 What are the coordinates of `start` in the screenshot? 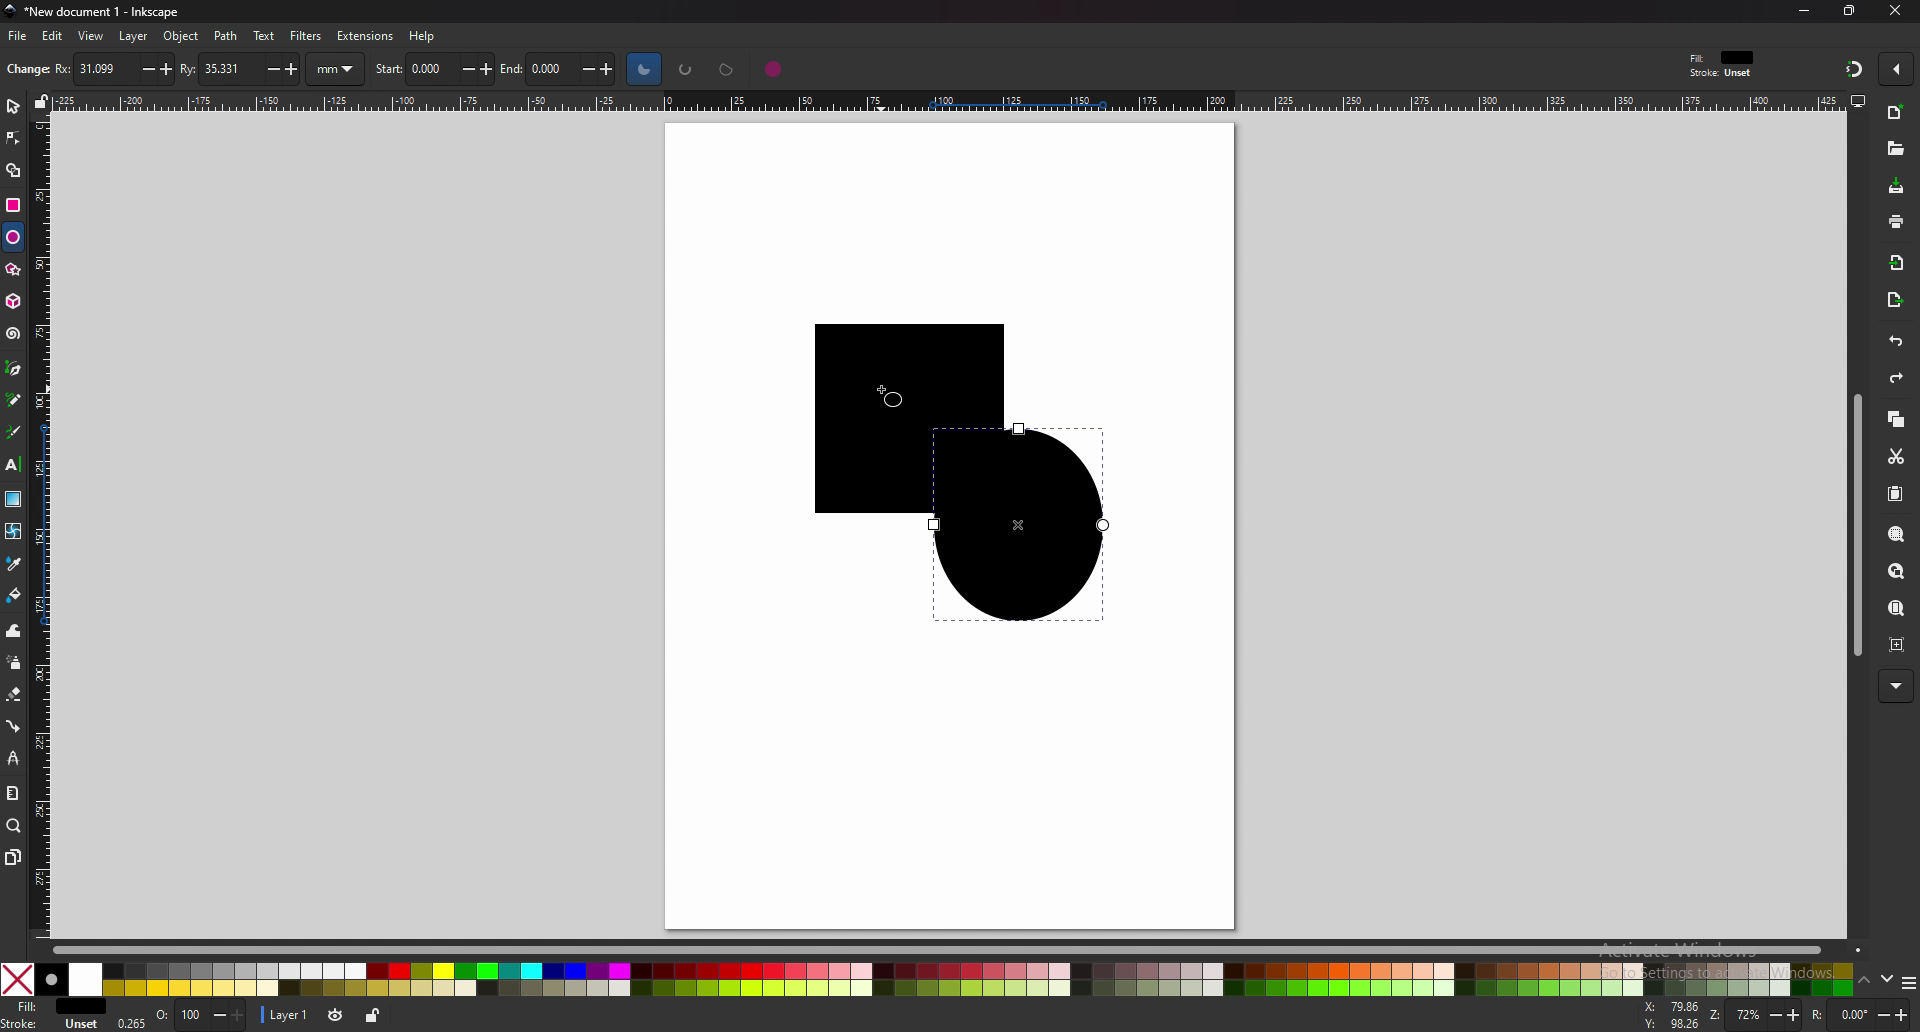 It's located at (435, 67).